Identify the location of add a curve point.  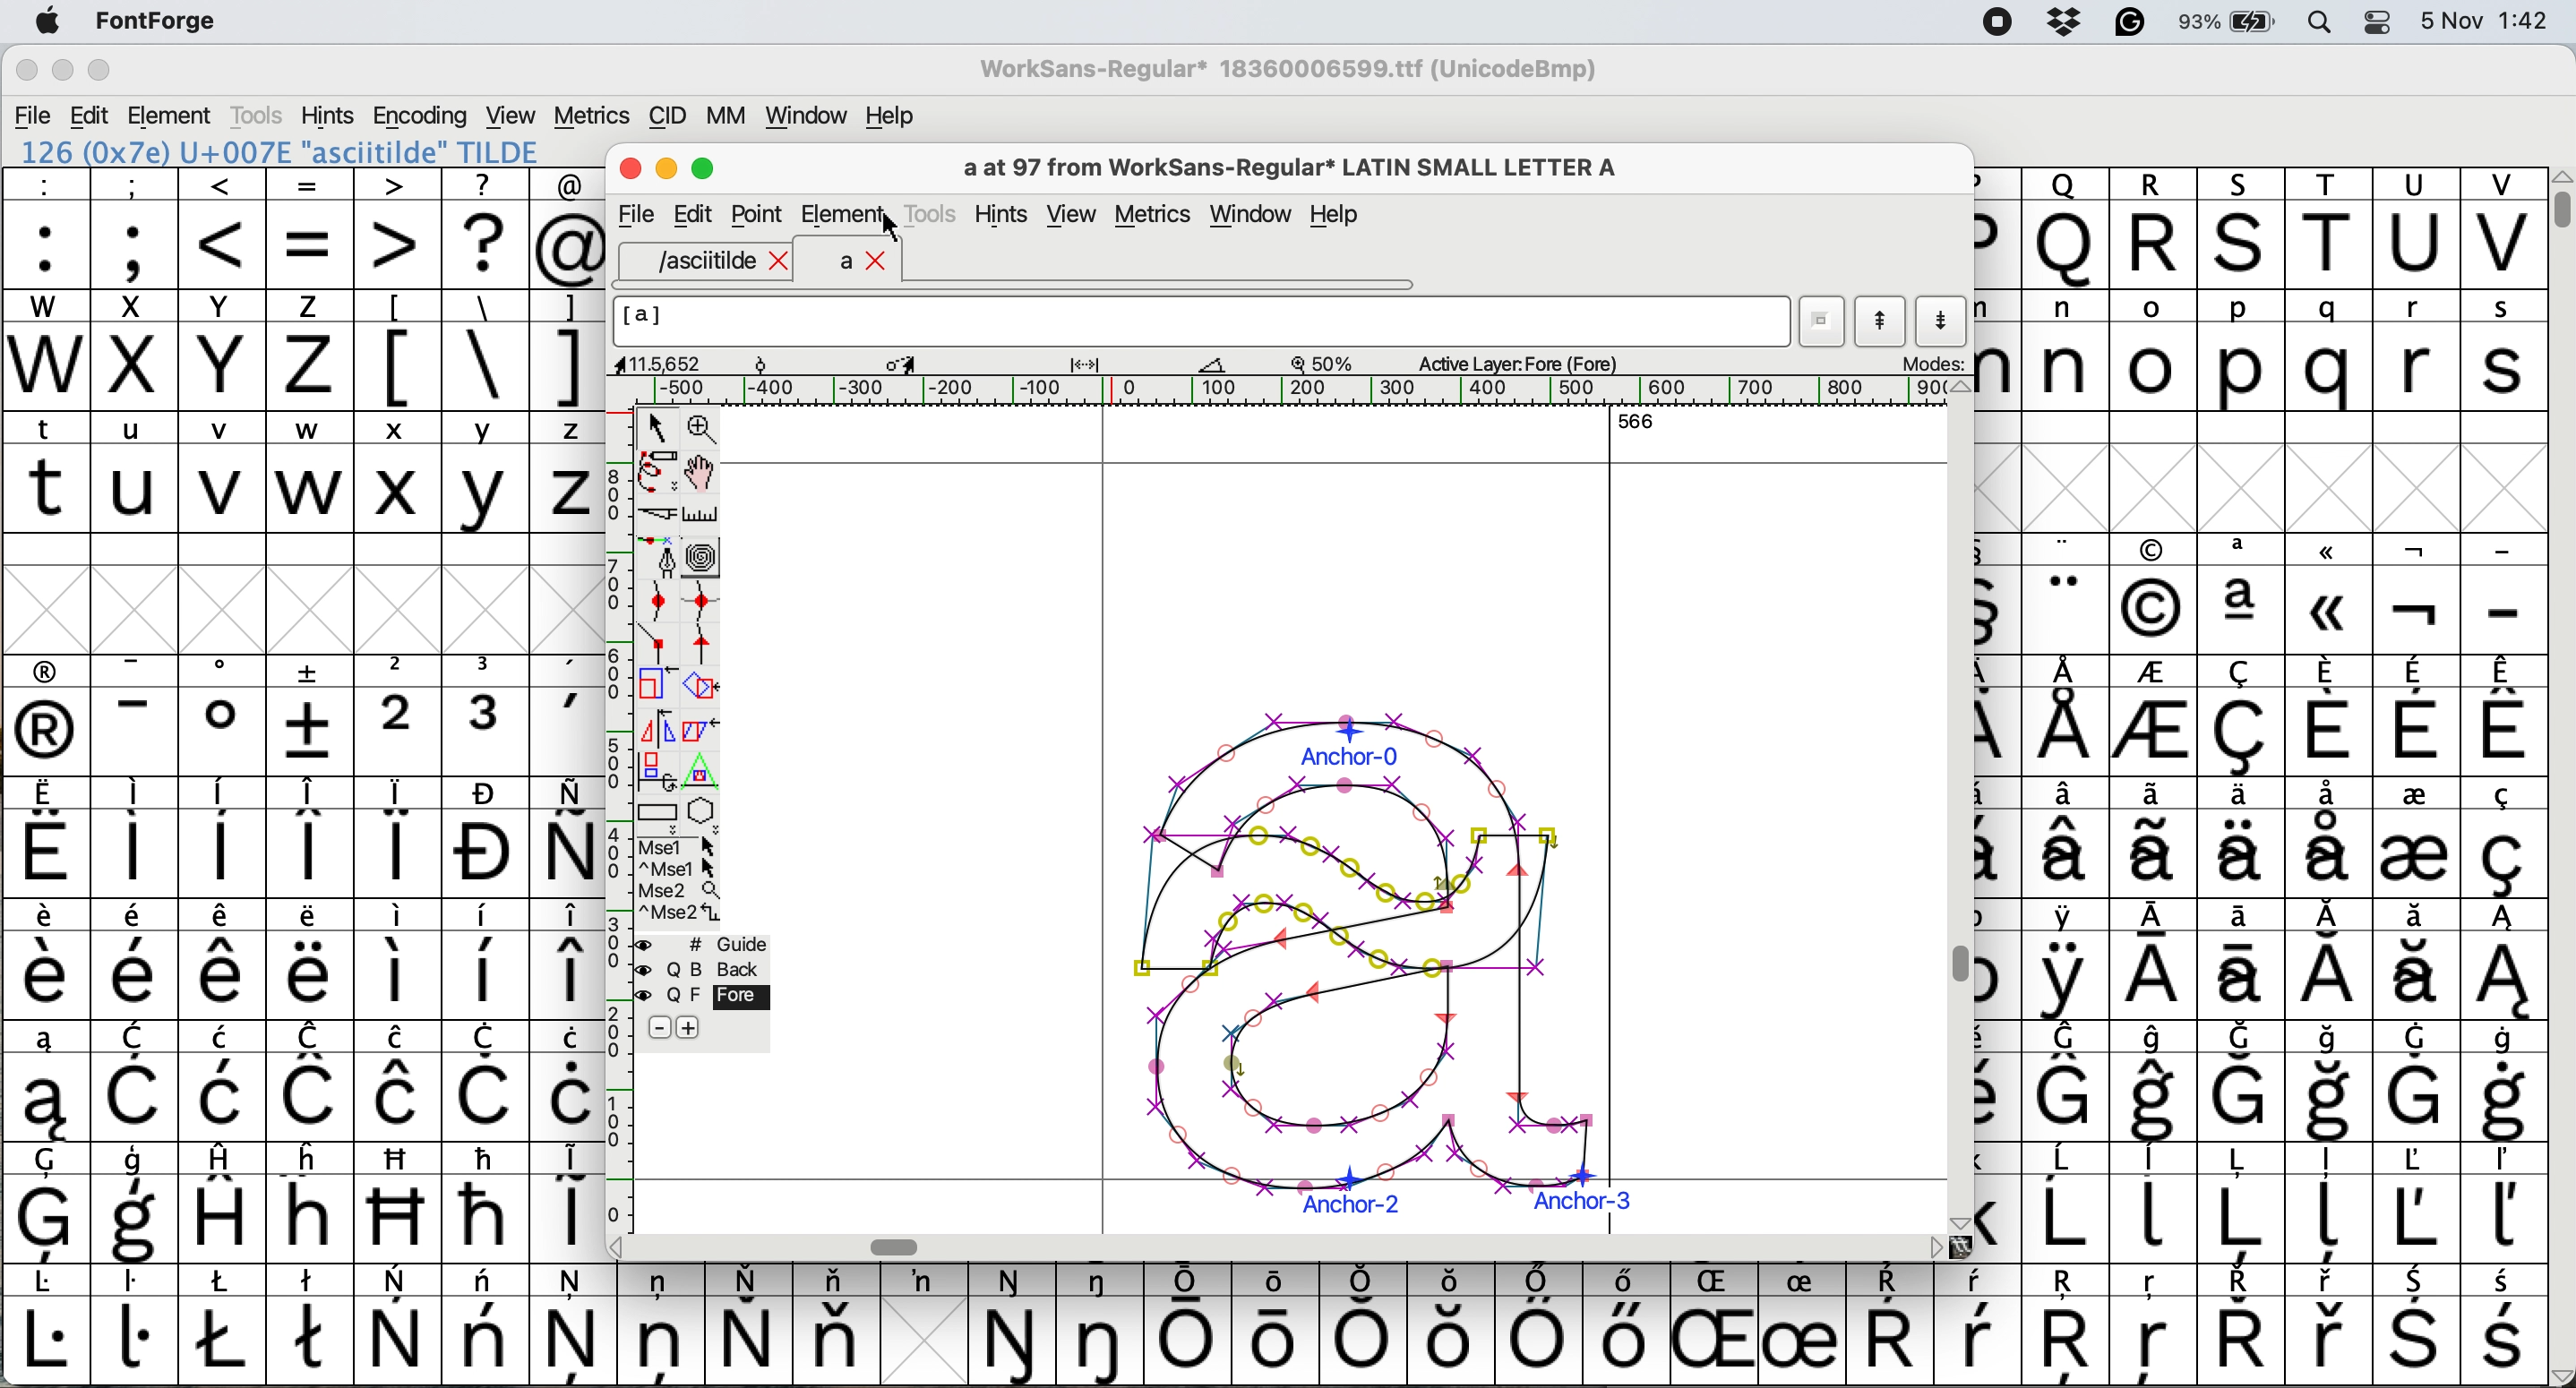
(659, 601).